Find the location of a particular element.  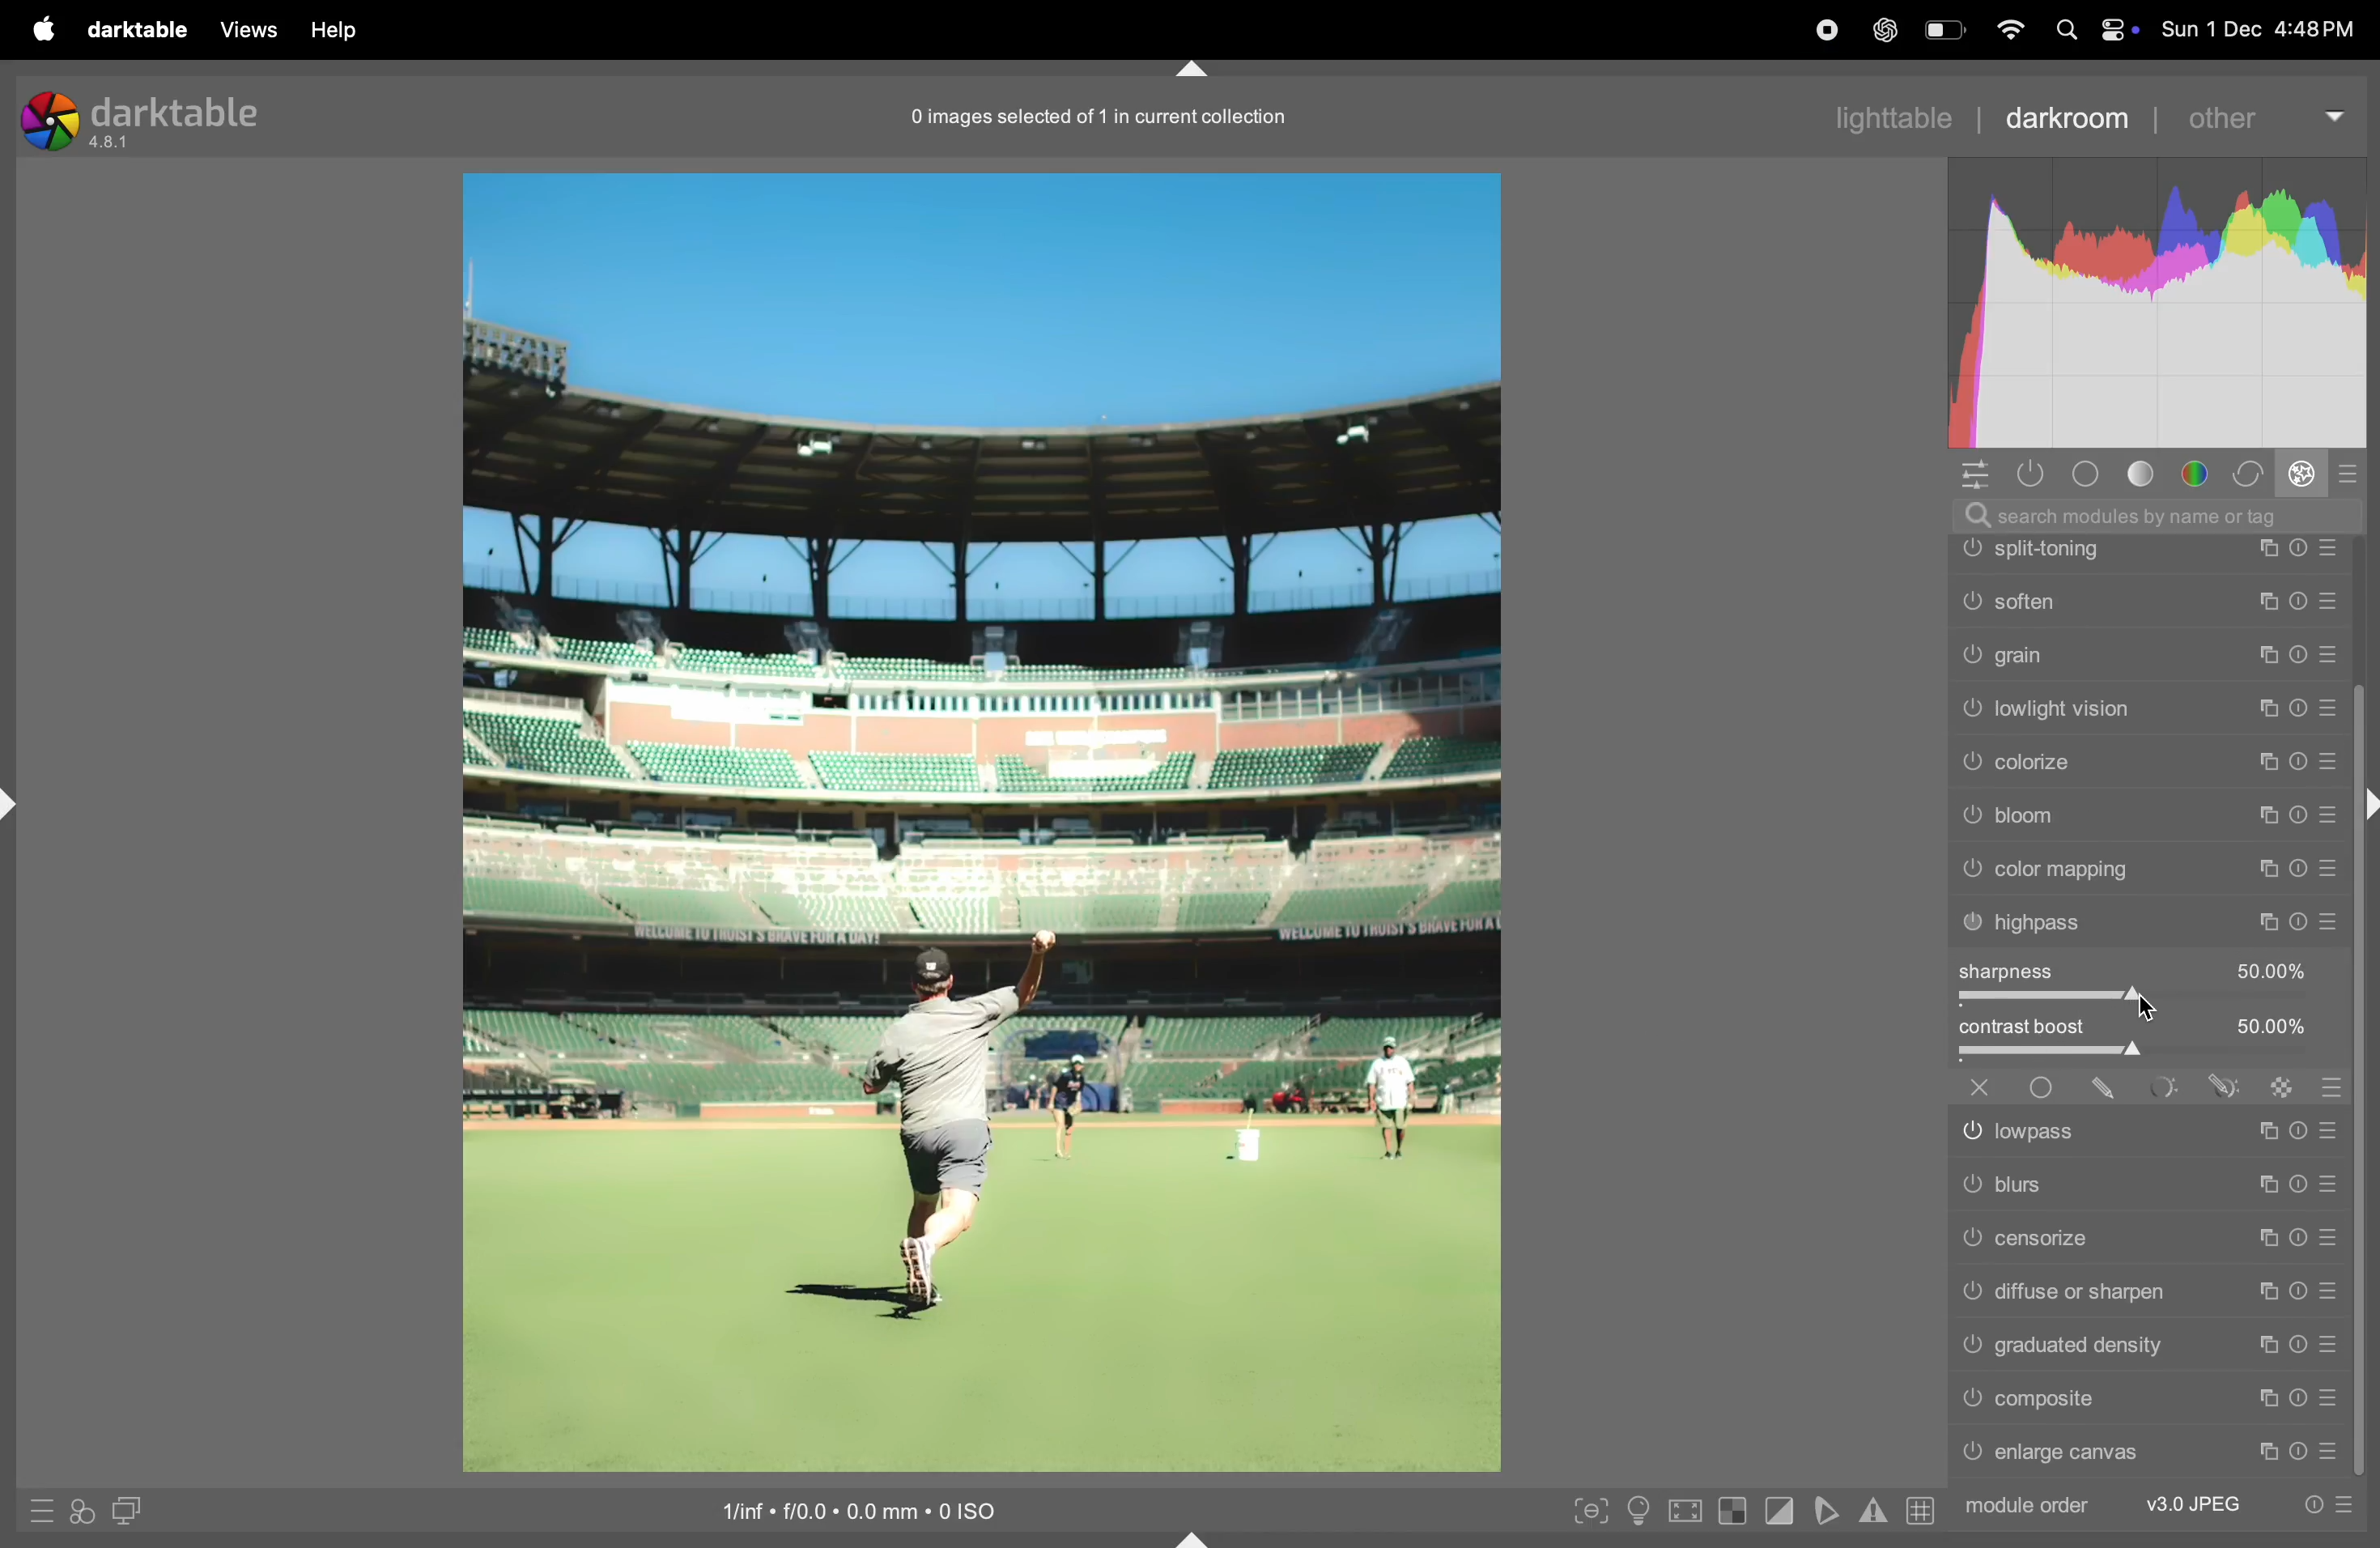

preset options is located at coordinates (2328, 1505).